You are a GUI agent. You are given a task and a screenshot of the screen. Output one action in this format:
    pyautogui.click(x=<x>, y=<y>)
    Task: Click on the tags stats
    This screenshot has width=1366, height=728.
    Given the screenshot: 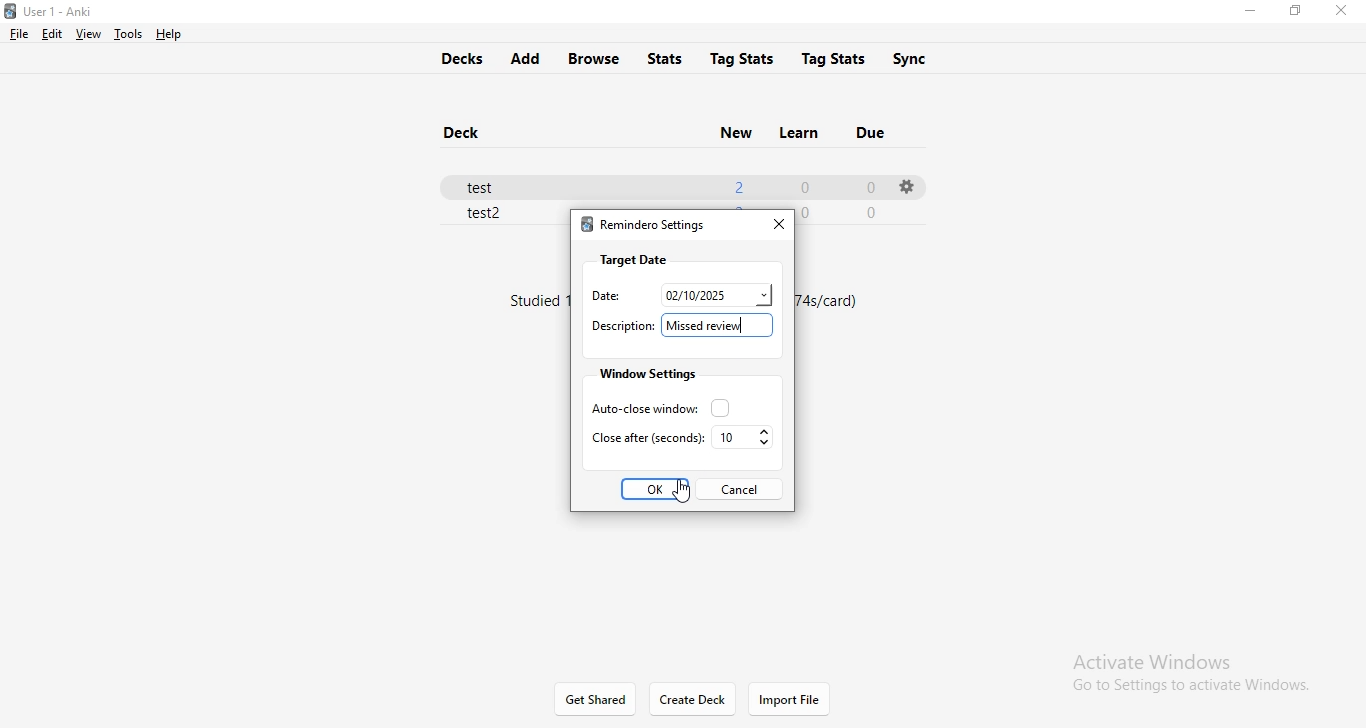 What is the action you would take?
    pyautogui.click(x=836, y=56)
    